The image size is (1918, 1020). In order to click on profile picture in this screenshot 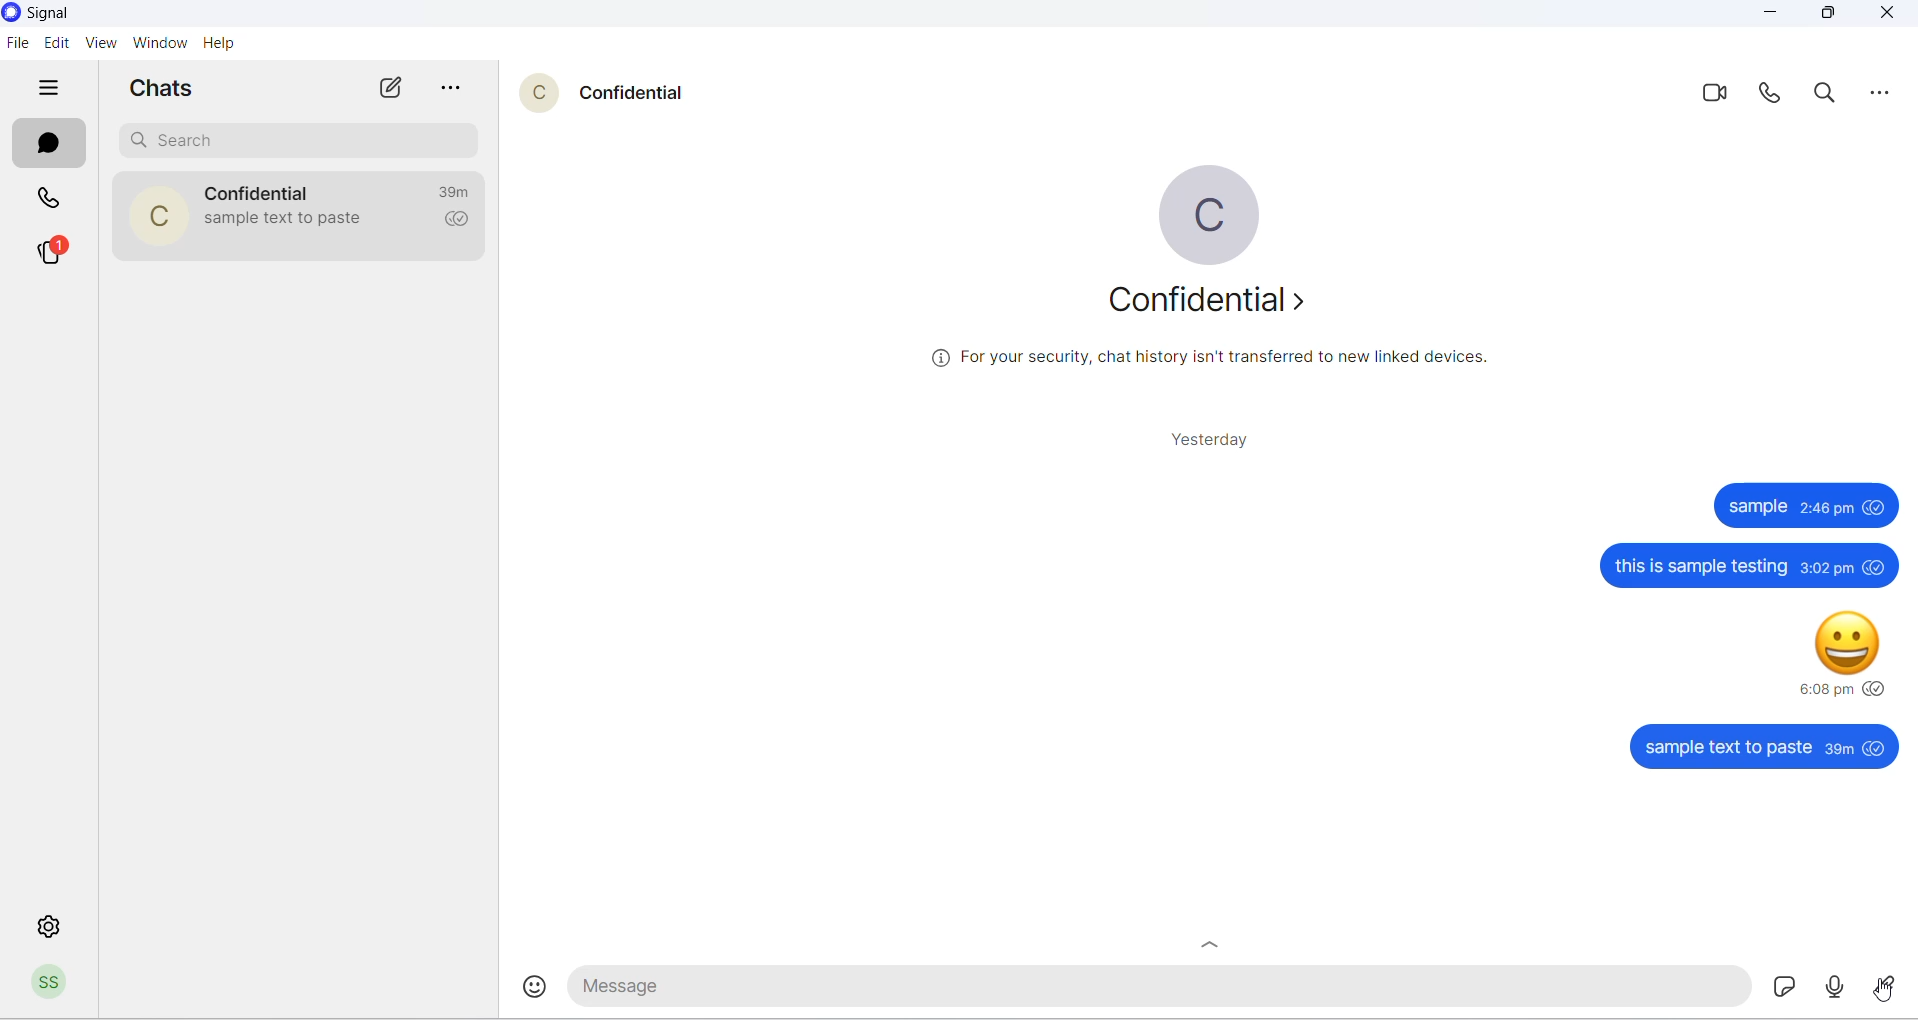, I will do `click(149, 217)`.